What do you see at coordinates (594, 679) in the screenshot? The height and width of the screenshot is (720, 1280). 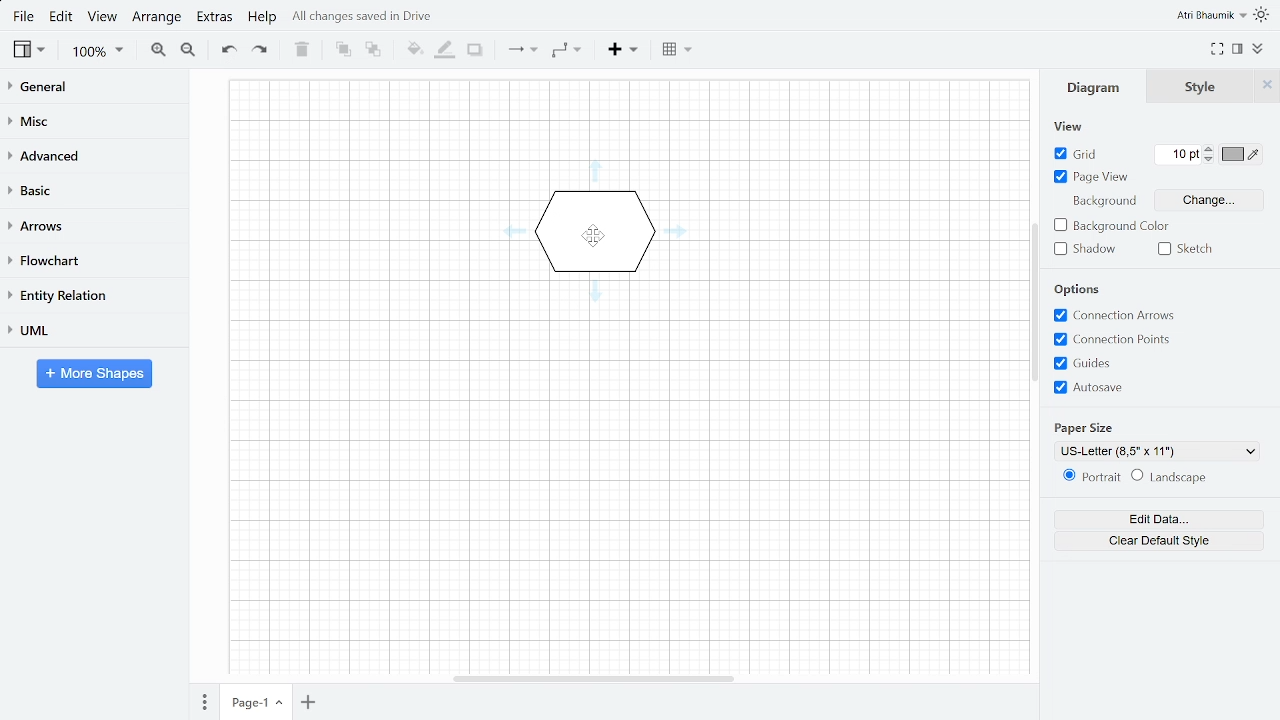 I see `Horizontal scroll bar` at bounding box center [594, 679].